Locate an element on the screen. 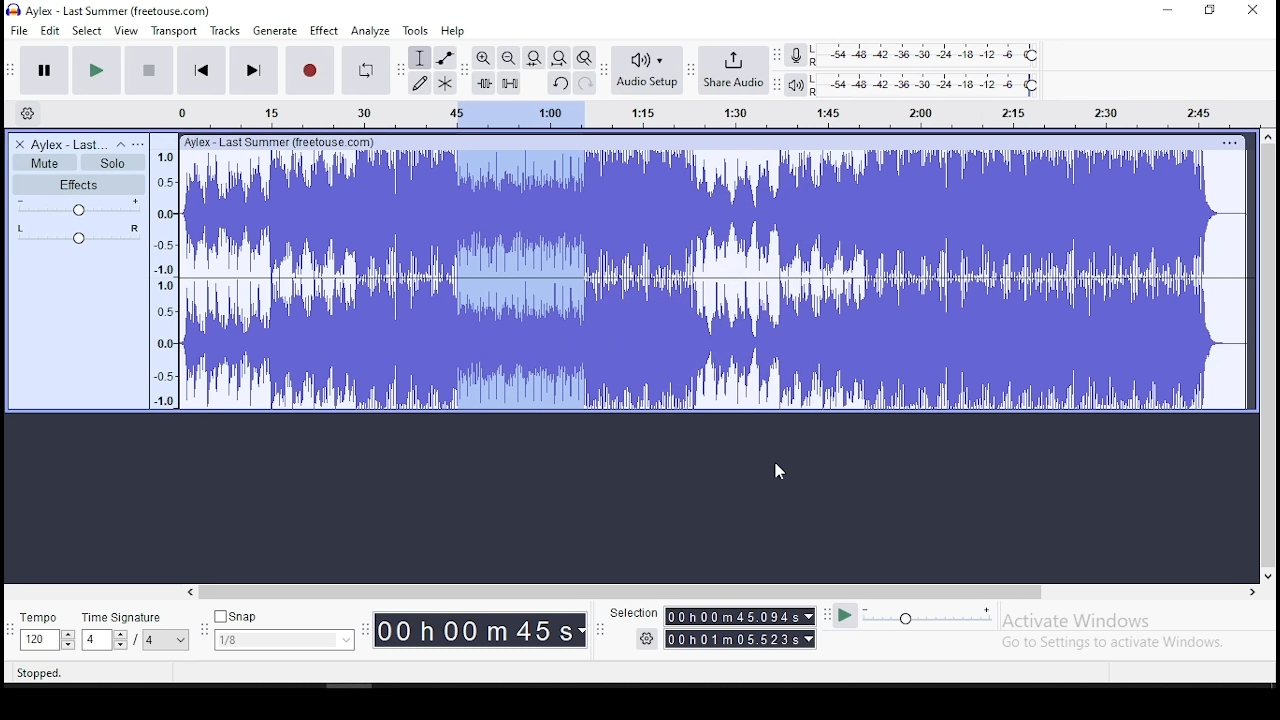  undo is located at coordinates (558, 83).